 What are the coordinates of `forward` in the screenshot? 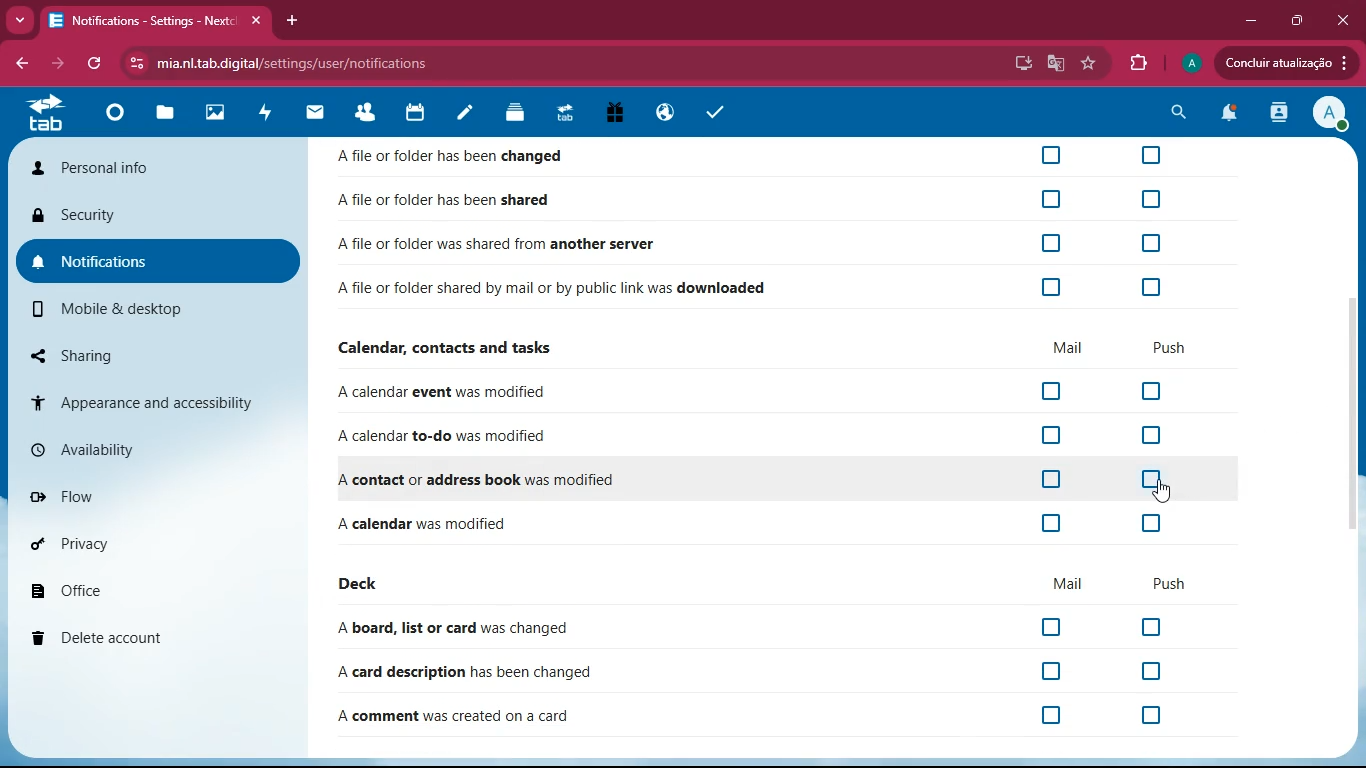 It's located at (61, 64).